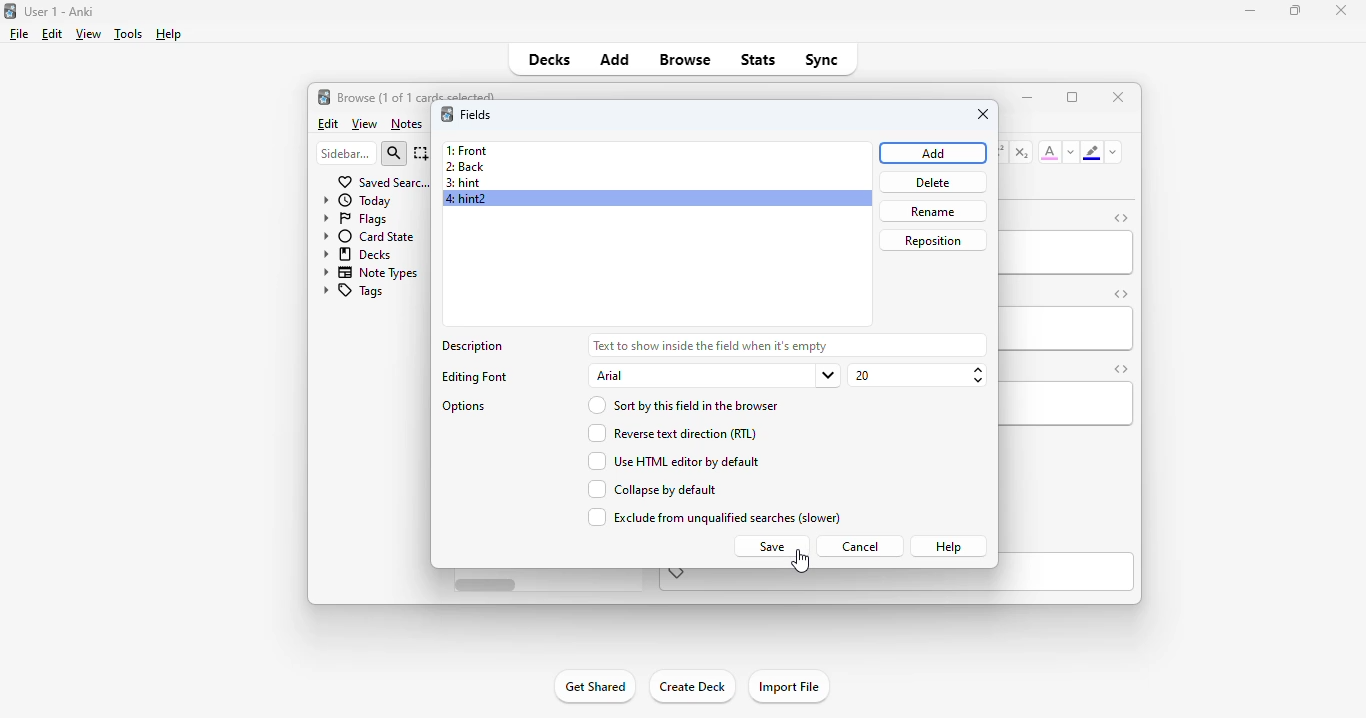  I want to click on change color, so click(1071, 152).